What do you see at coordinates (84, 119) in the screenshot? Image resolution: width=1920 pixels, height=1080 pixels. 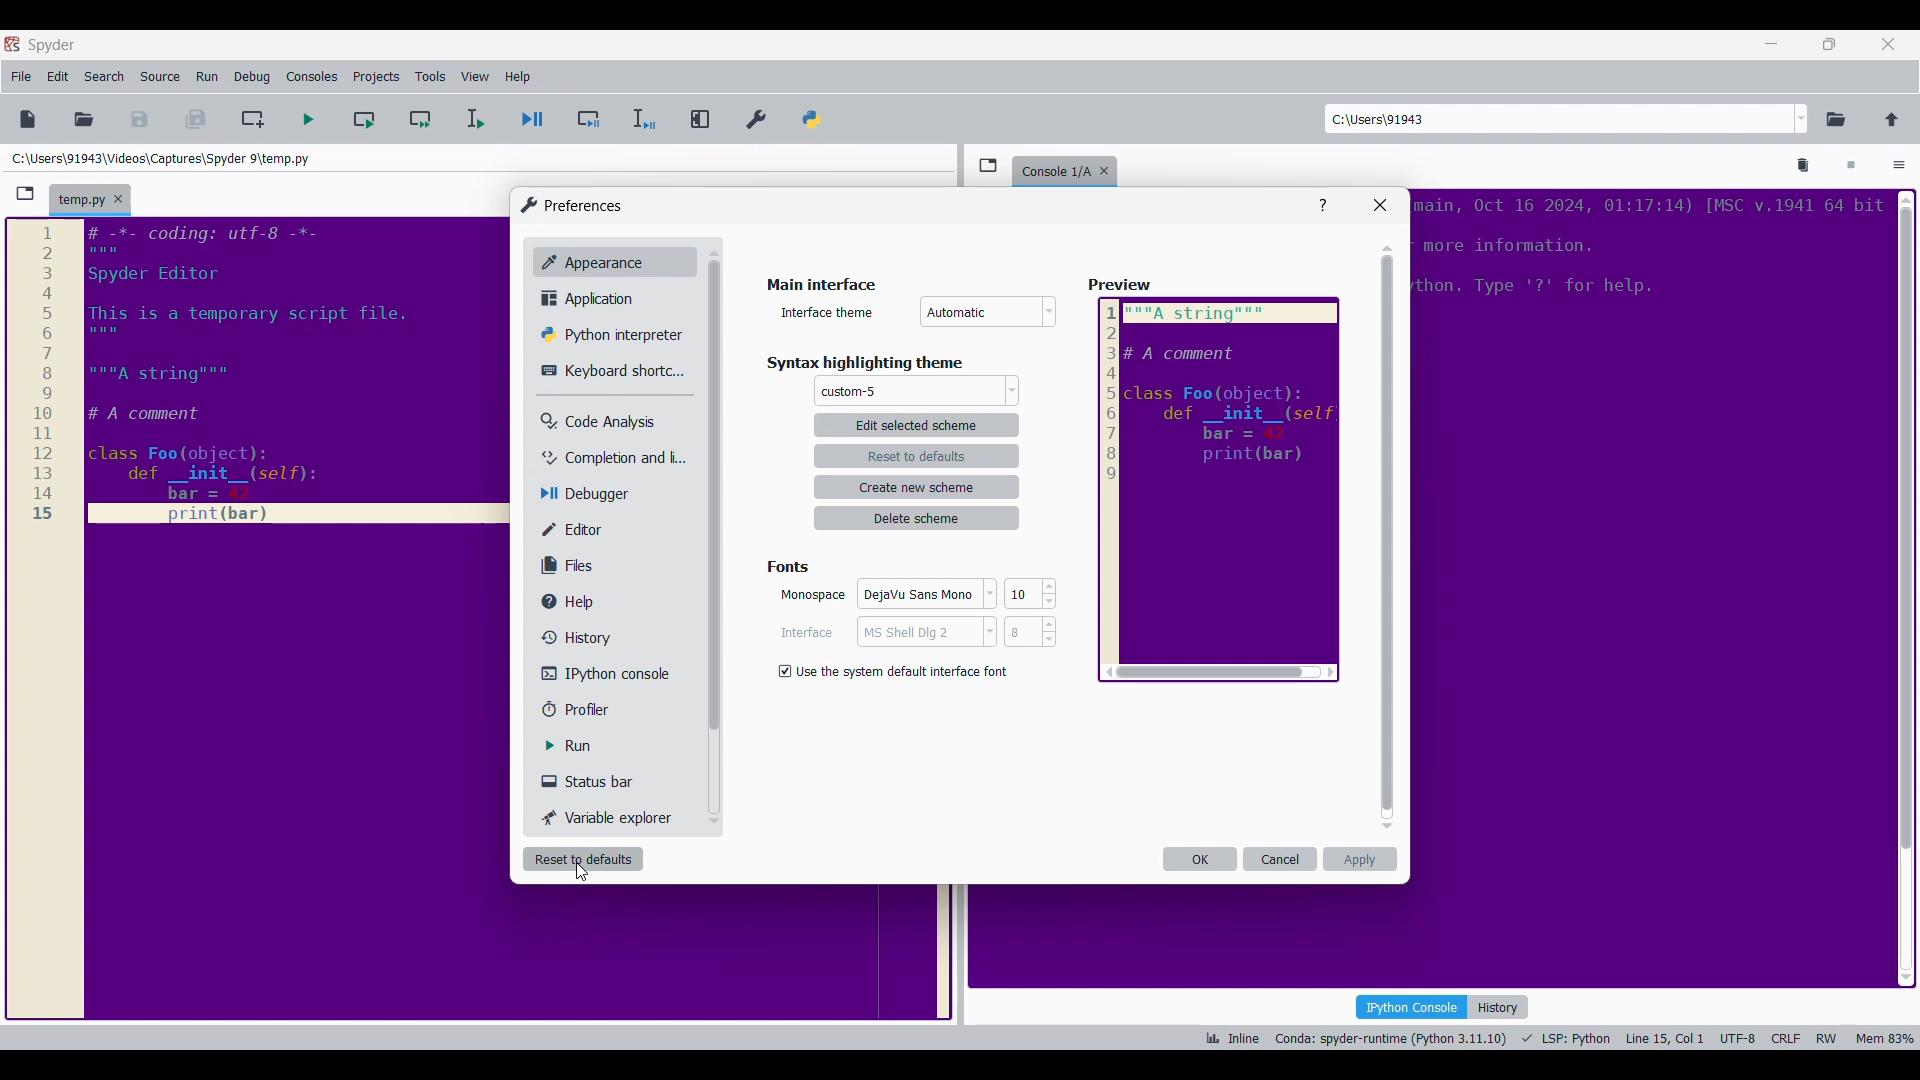 I see `Open` at bounding box center [84, 119].